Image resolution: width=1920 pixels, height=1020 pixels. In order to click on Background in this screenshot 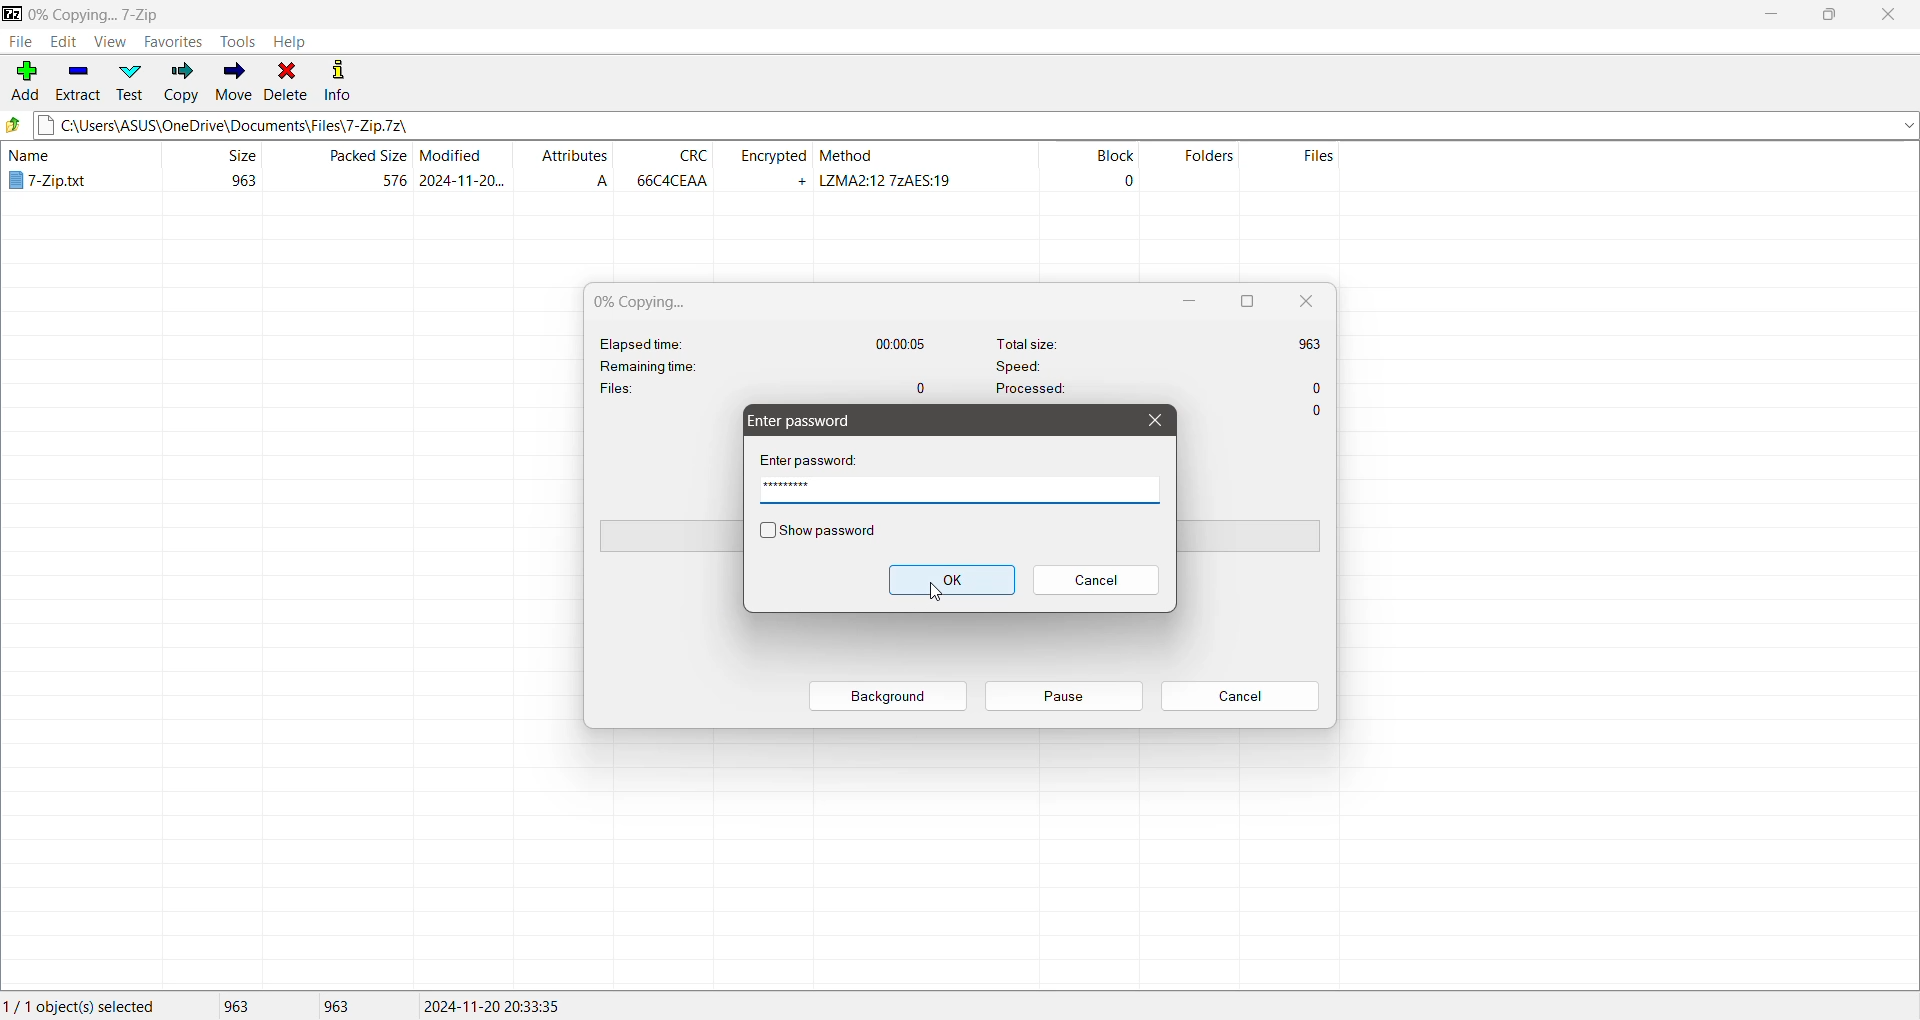, I will do `click(890, 696)`.